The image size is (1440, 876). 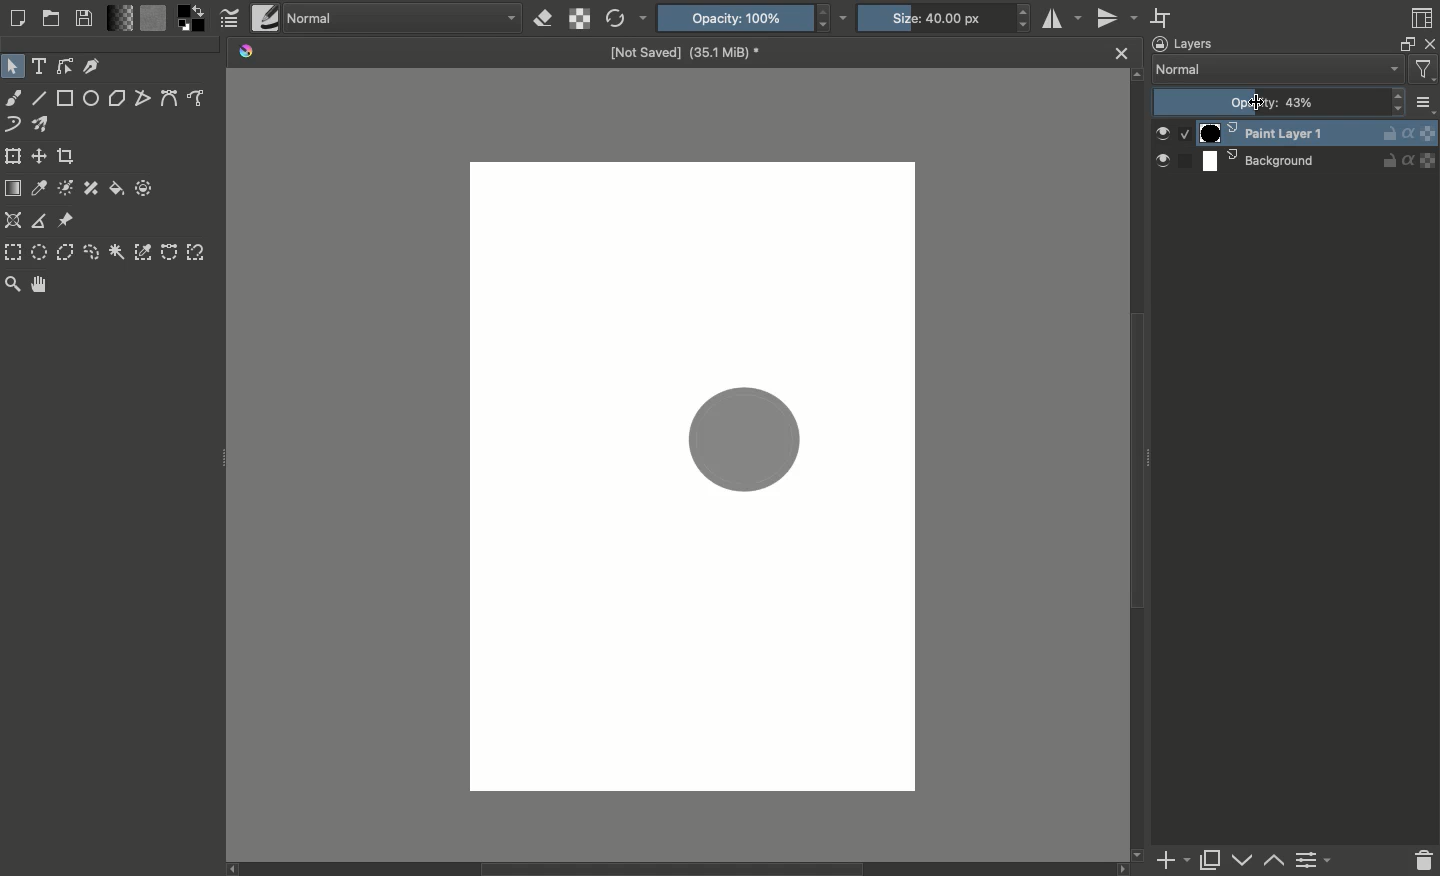 I want to click on Scroll, so click(x=1140, y=471).